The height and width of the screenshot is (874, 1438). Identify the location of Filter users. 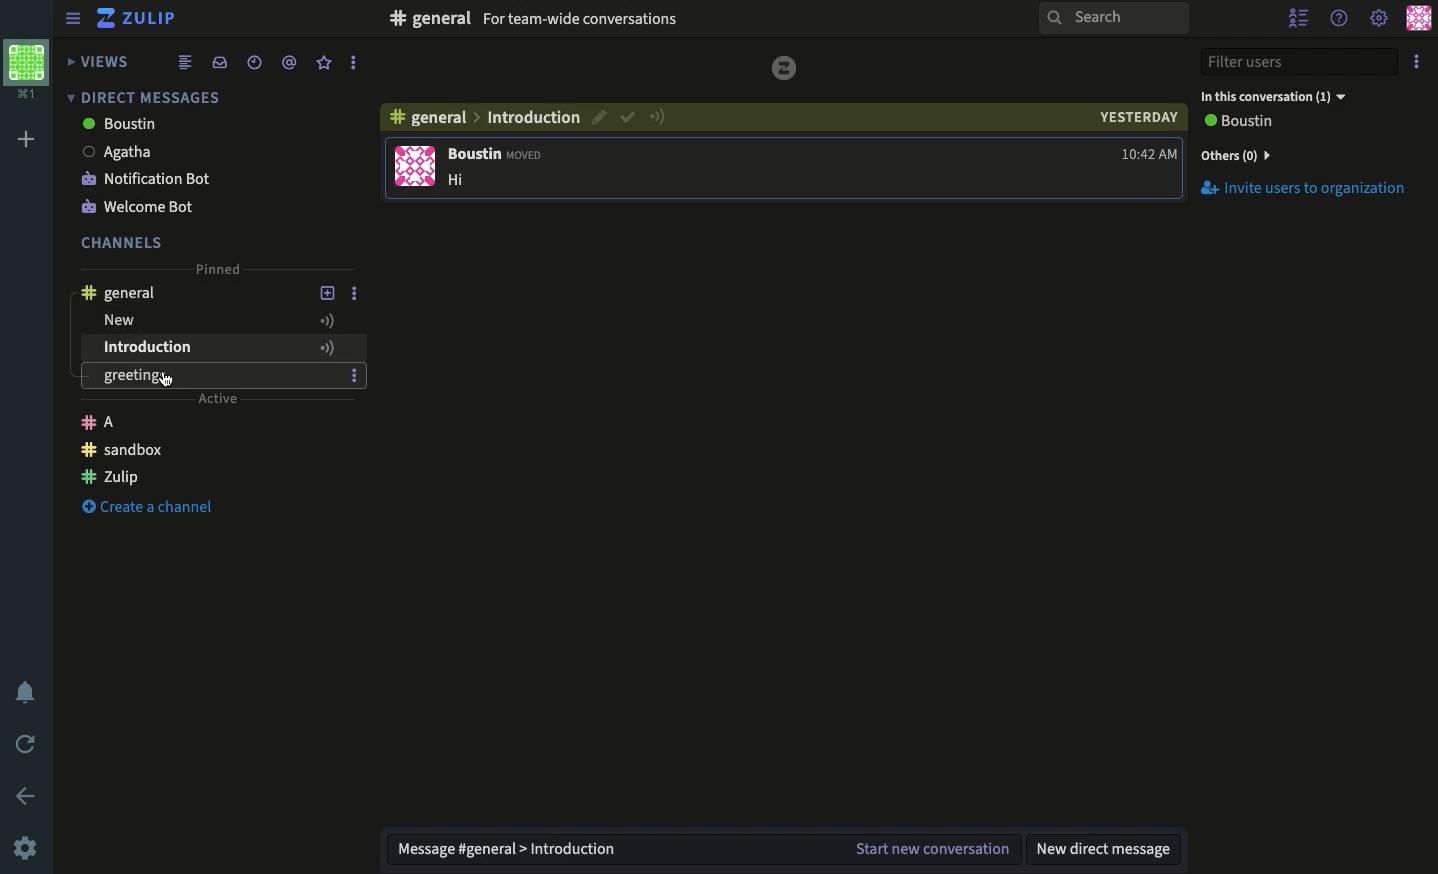
(1300, 63).